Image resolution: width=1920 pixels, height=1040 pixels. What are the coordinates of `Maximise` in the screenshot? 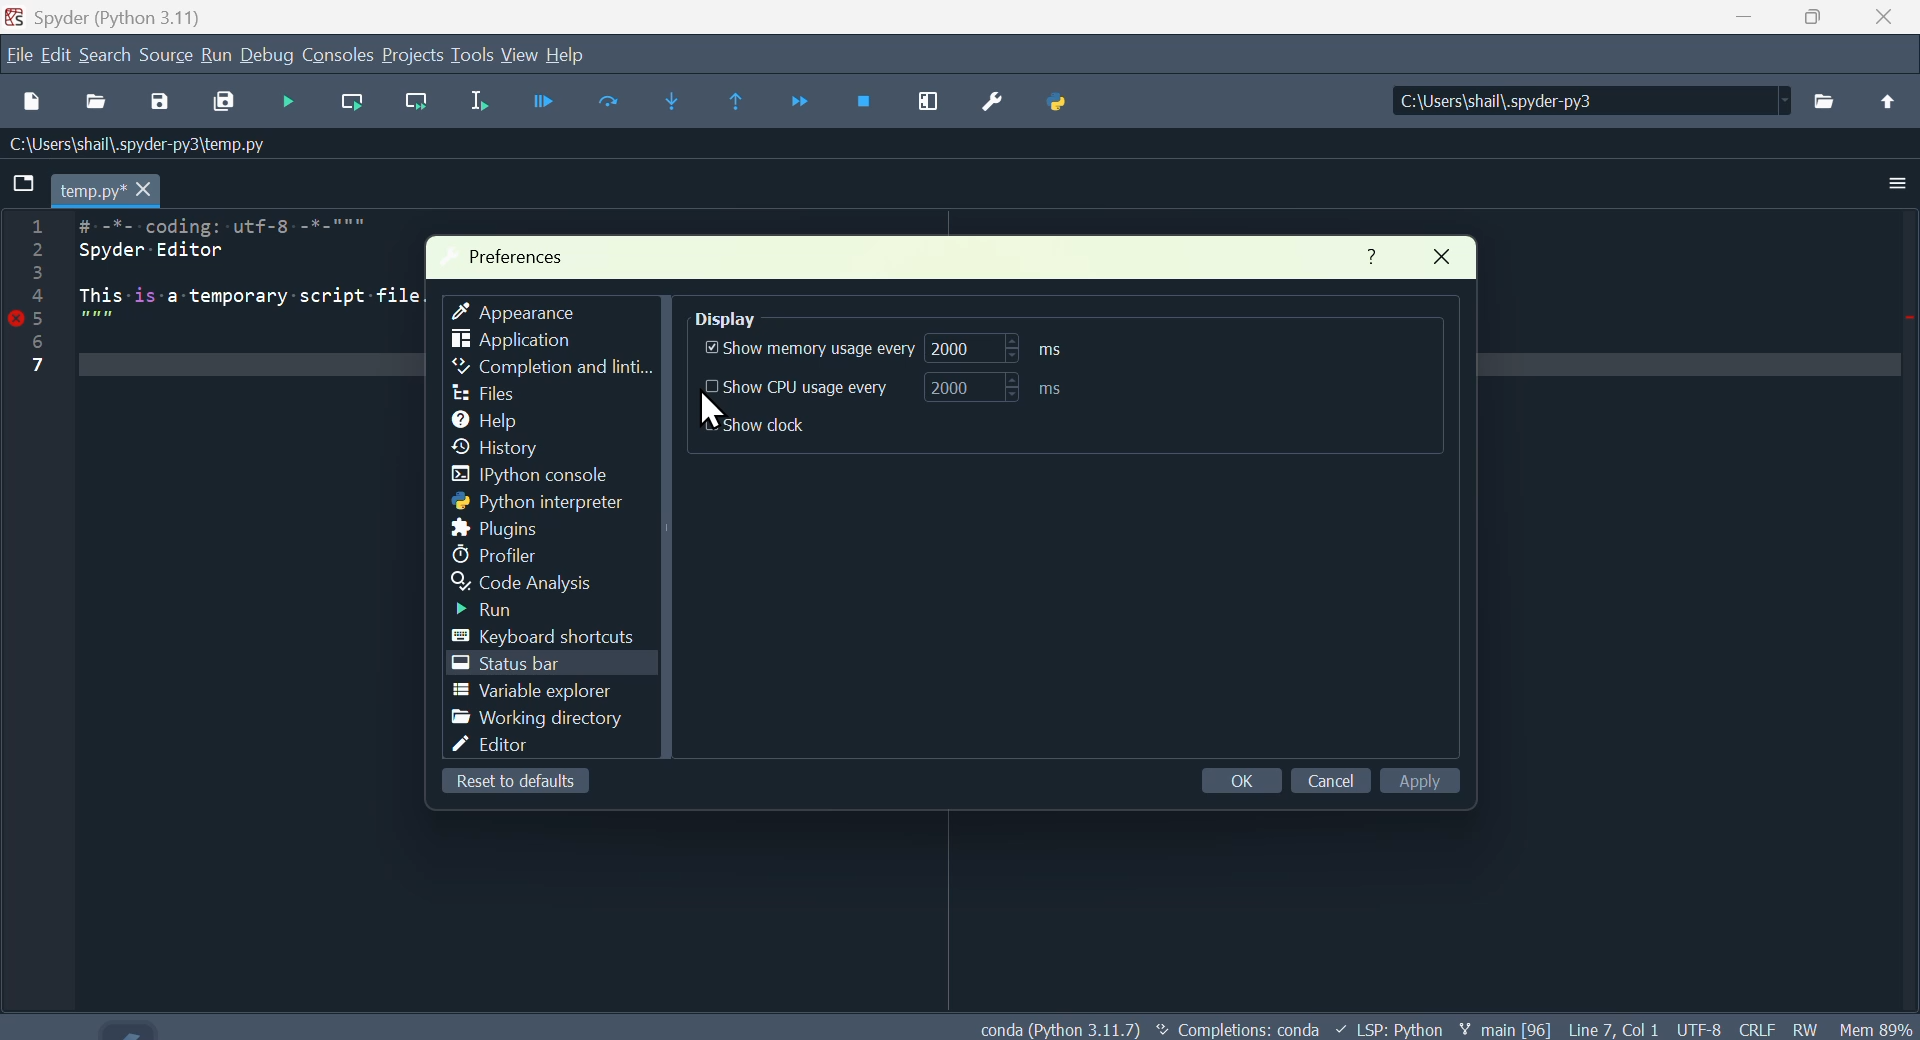 It's located at (1825, 18).